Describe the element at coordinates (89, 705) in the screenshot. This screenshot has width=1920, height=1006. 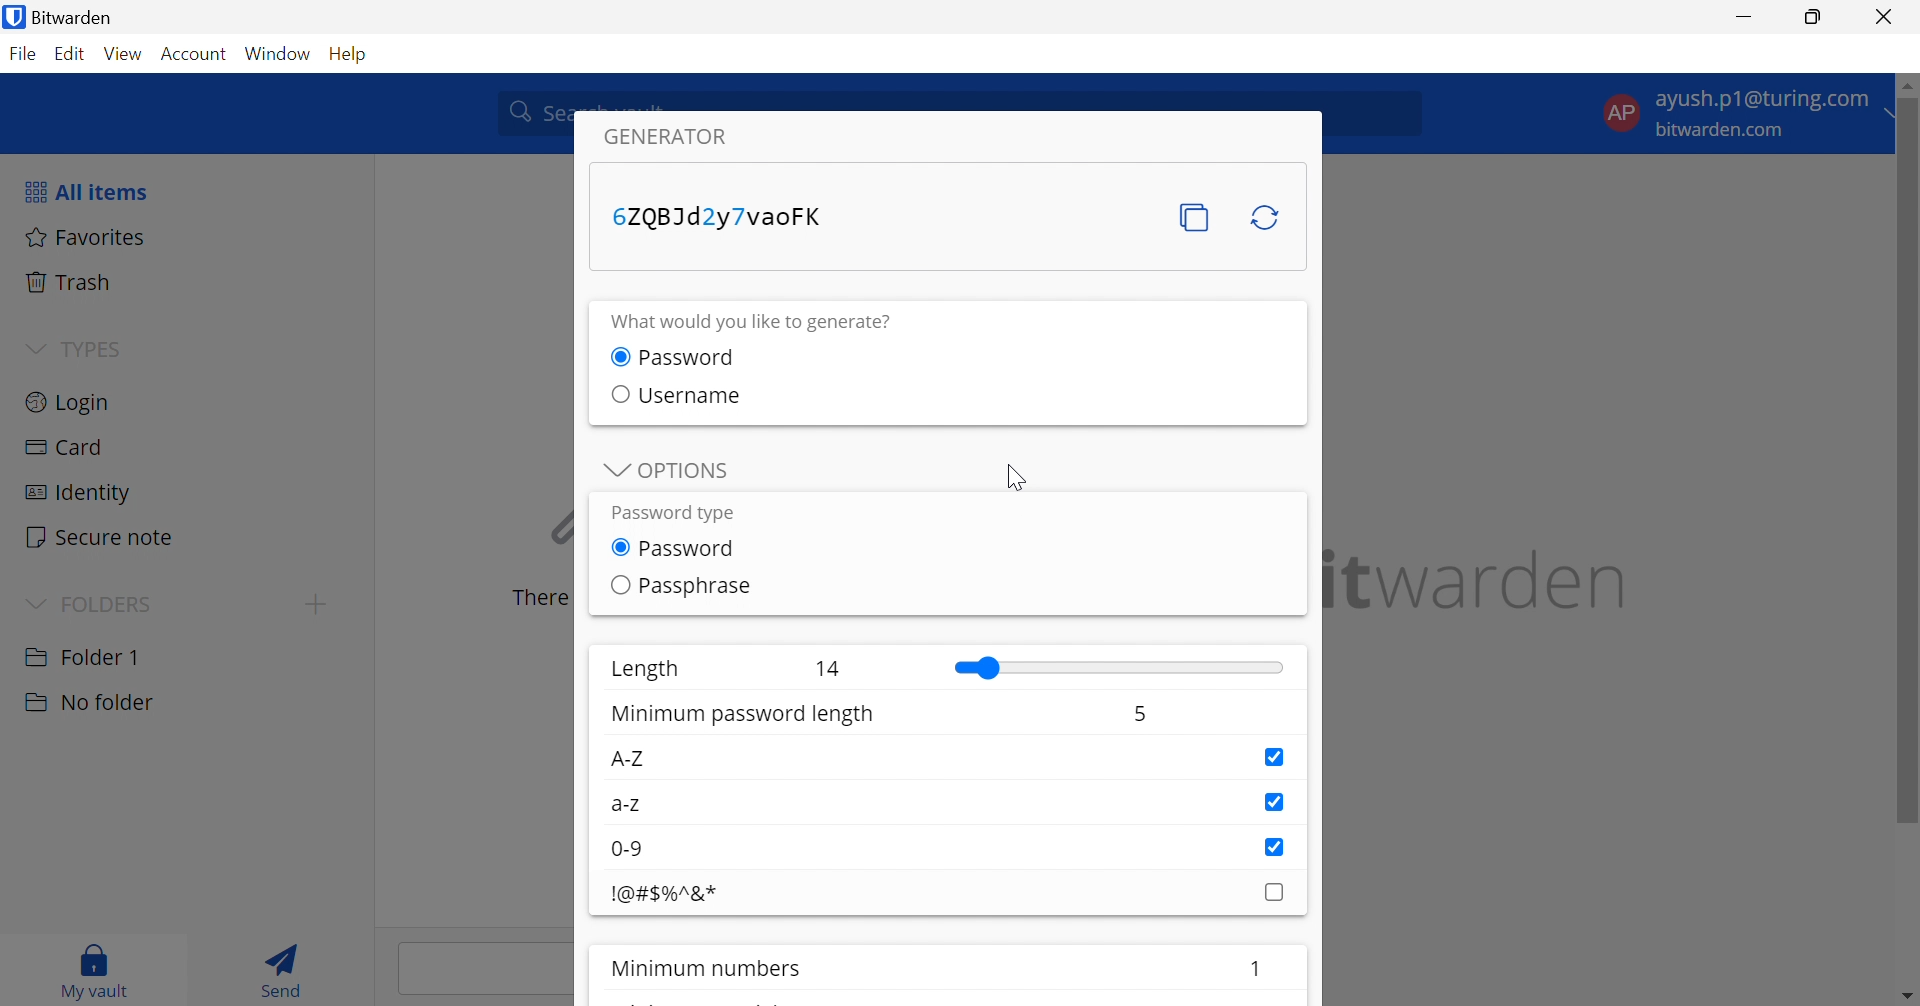
I see `No folder` at that location.